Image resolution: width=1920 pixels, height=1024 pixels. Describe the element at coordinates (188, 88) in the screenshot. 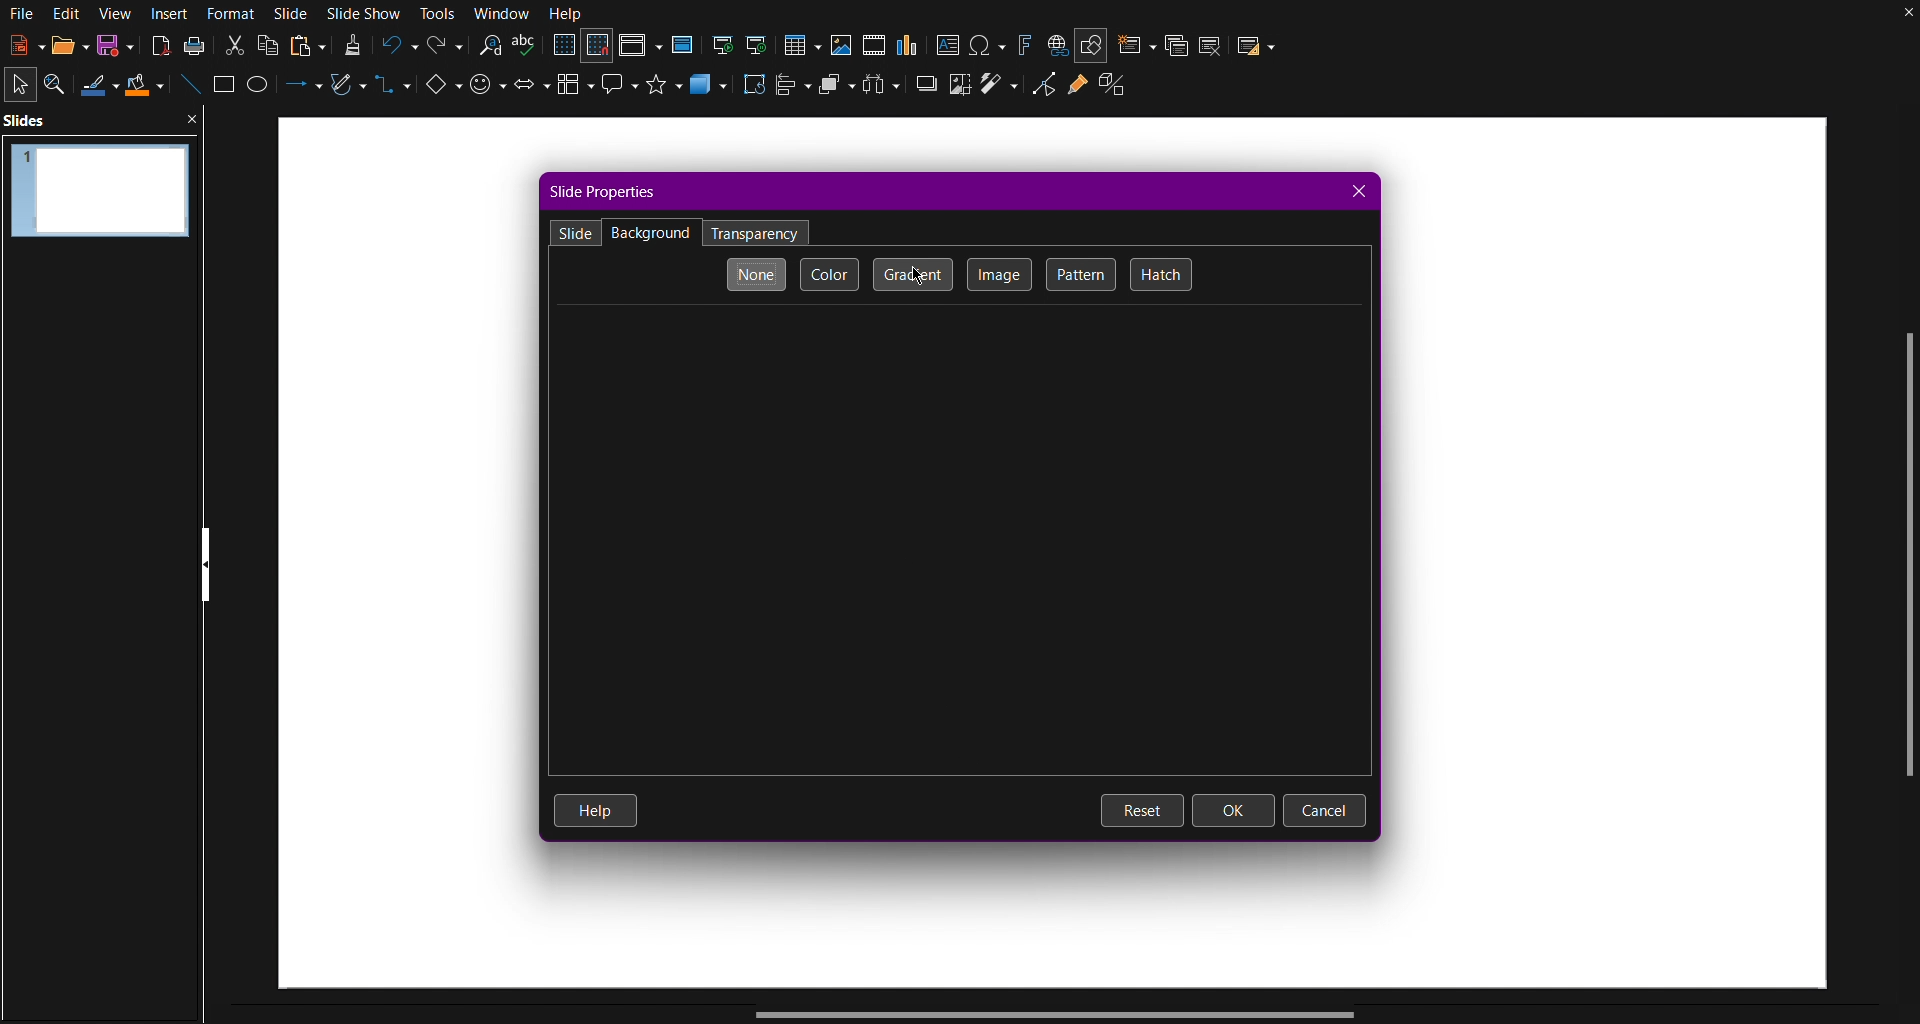

I see `Line` at that location.